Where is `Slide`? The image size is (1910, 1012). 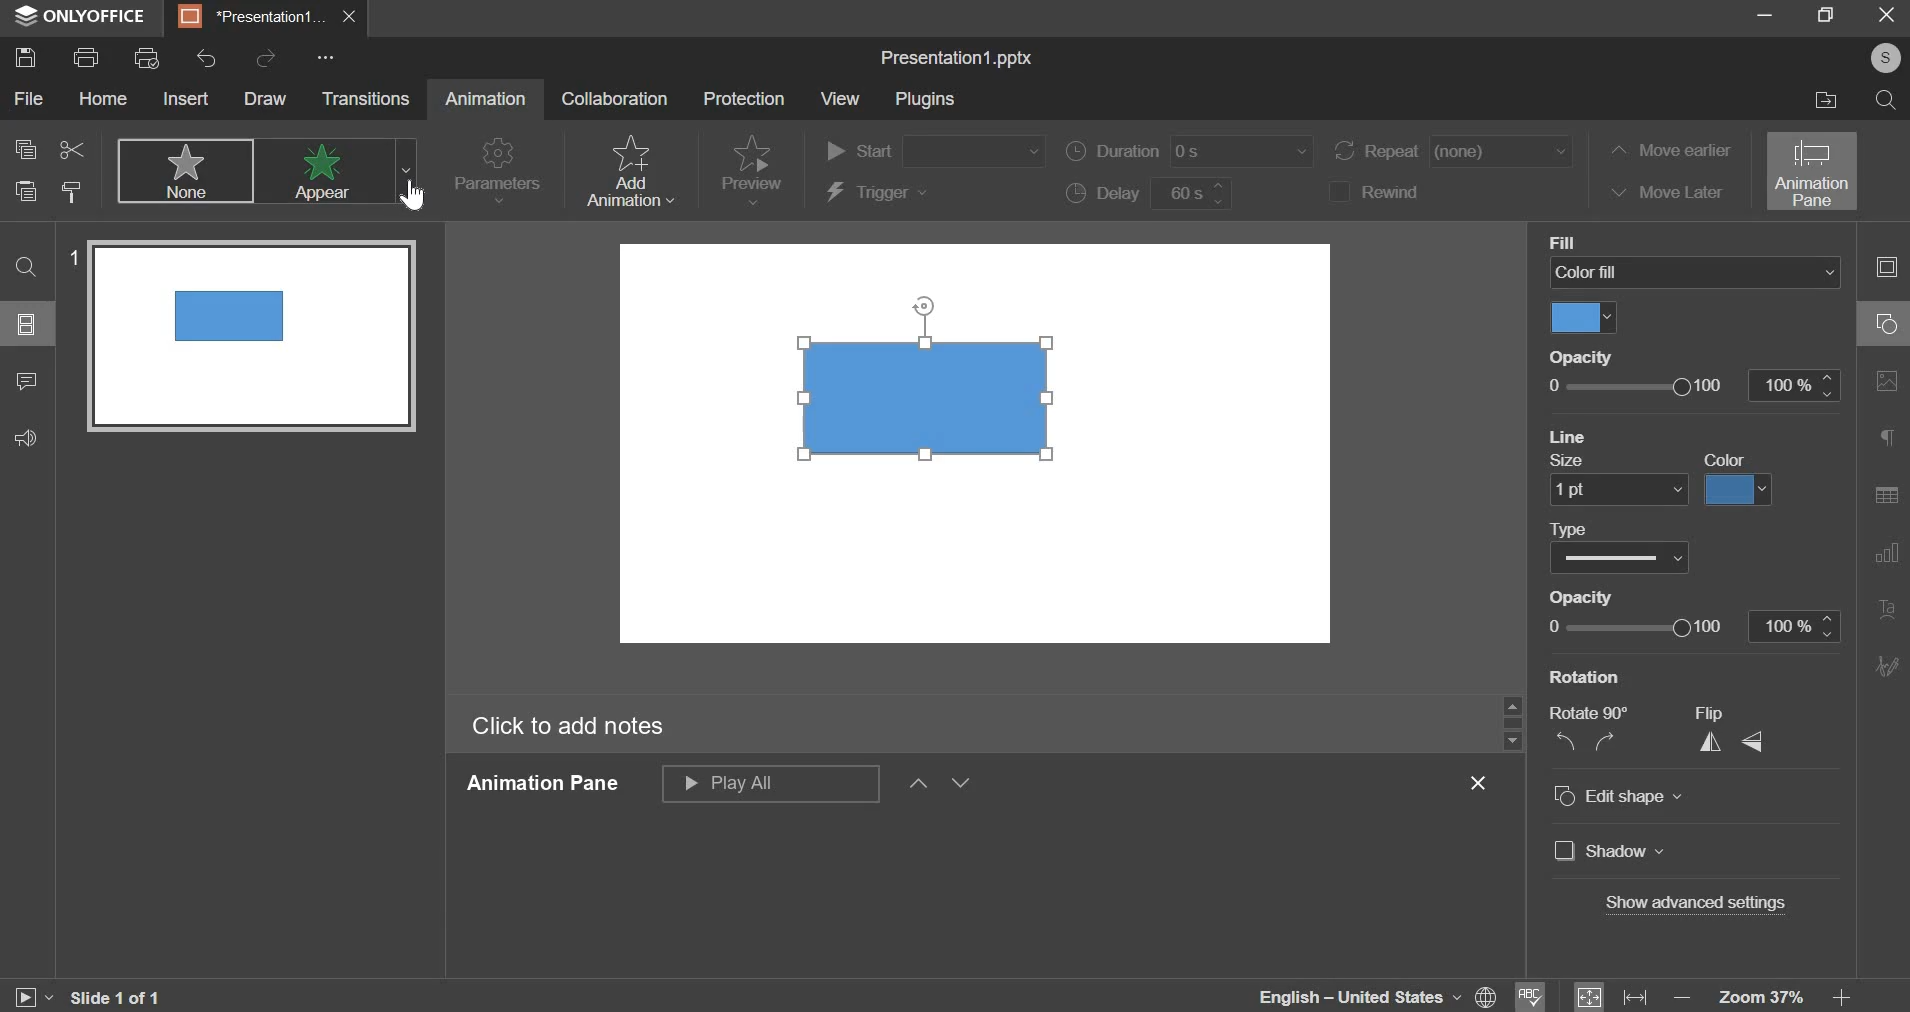
Slide is located at coordinates (244, 333).